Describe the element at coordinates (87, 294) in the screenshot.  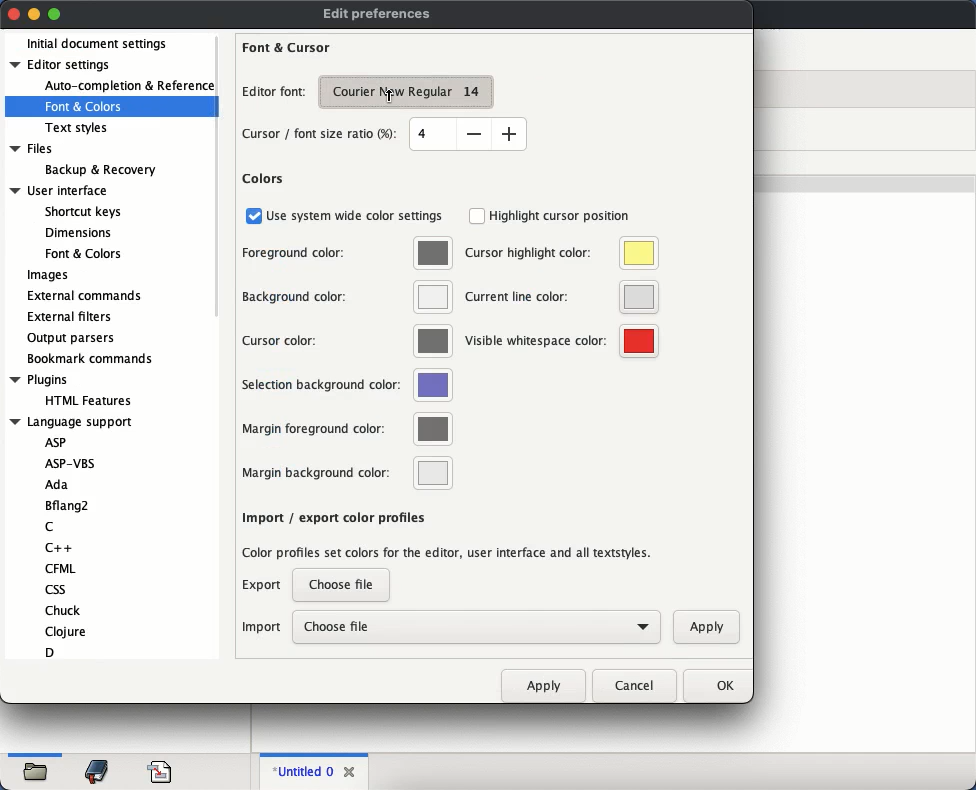
I see `external commands` at that location.